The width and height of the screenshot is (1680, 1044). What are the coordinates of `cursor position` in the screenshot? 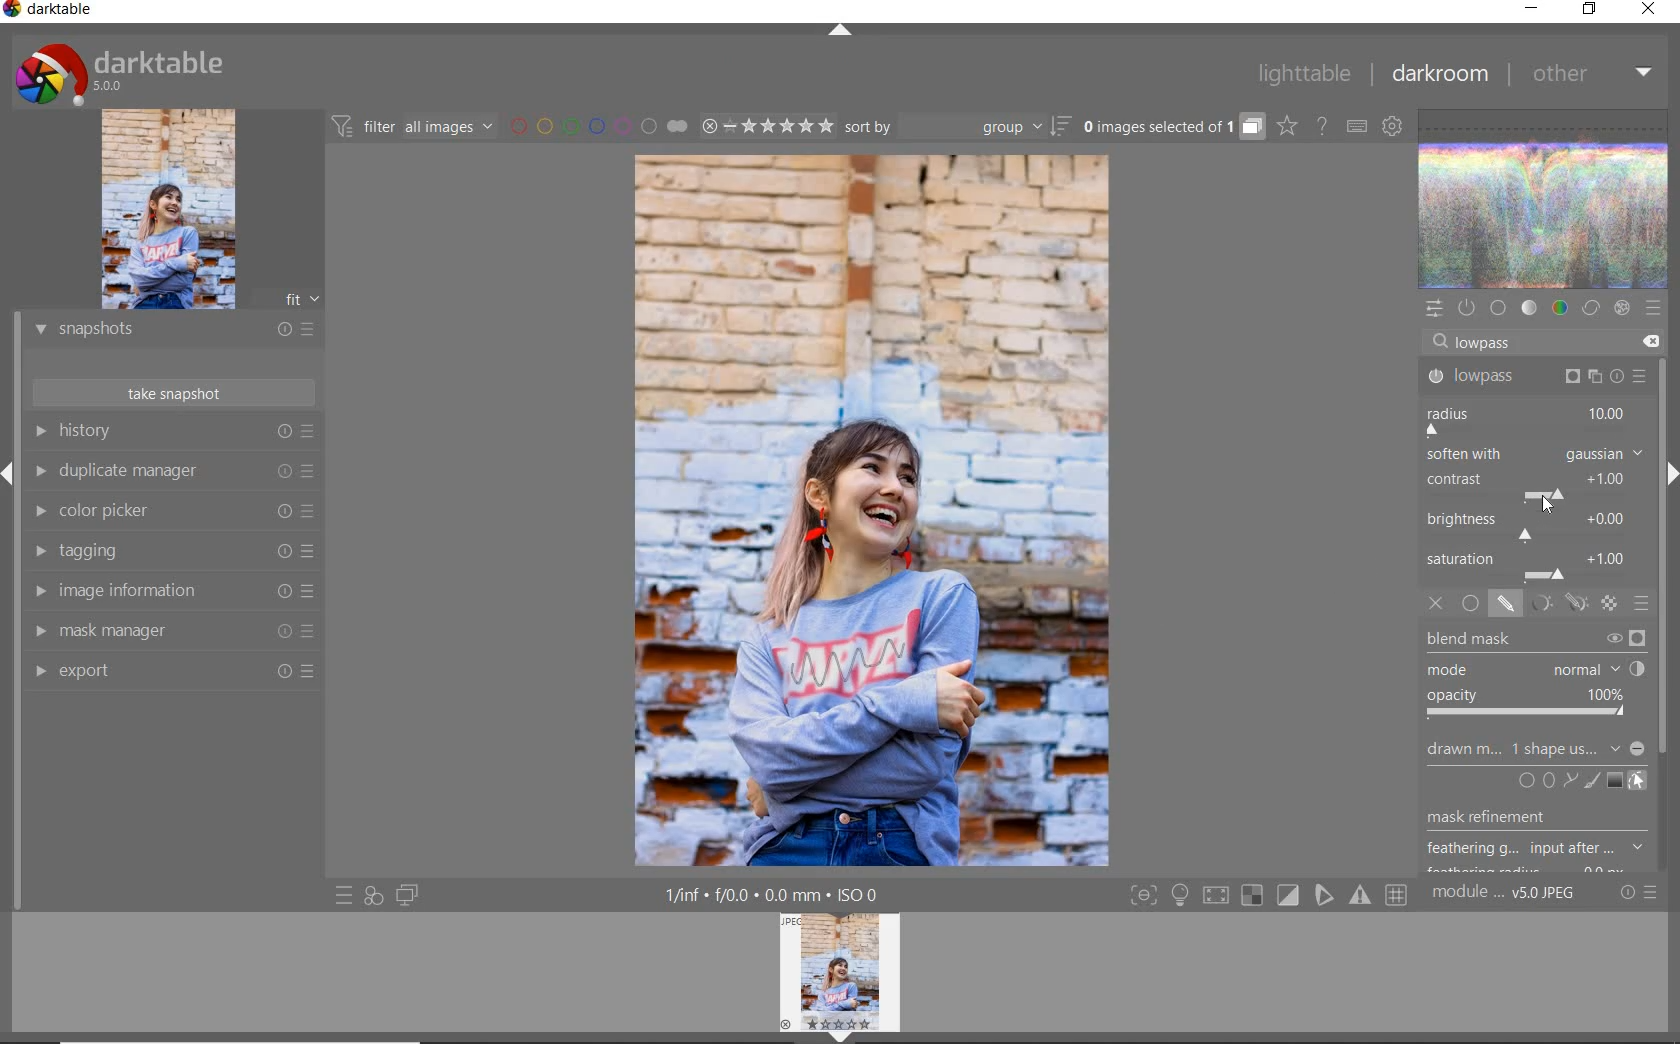 It's located at (1547, 506).